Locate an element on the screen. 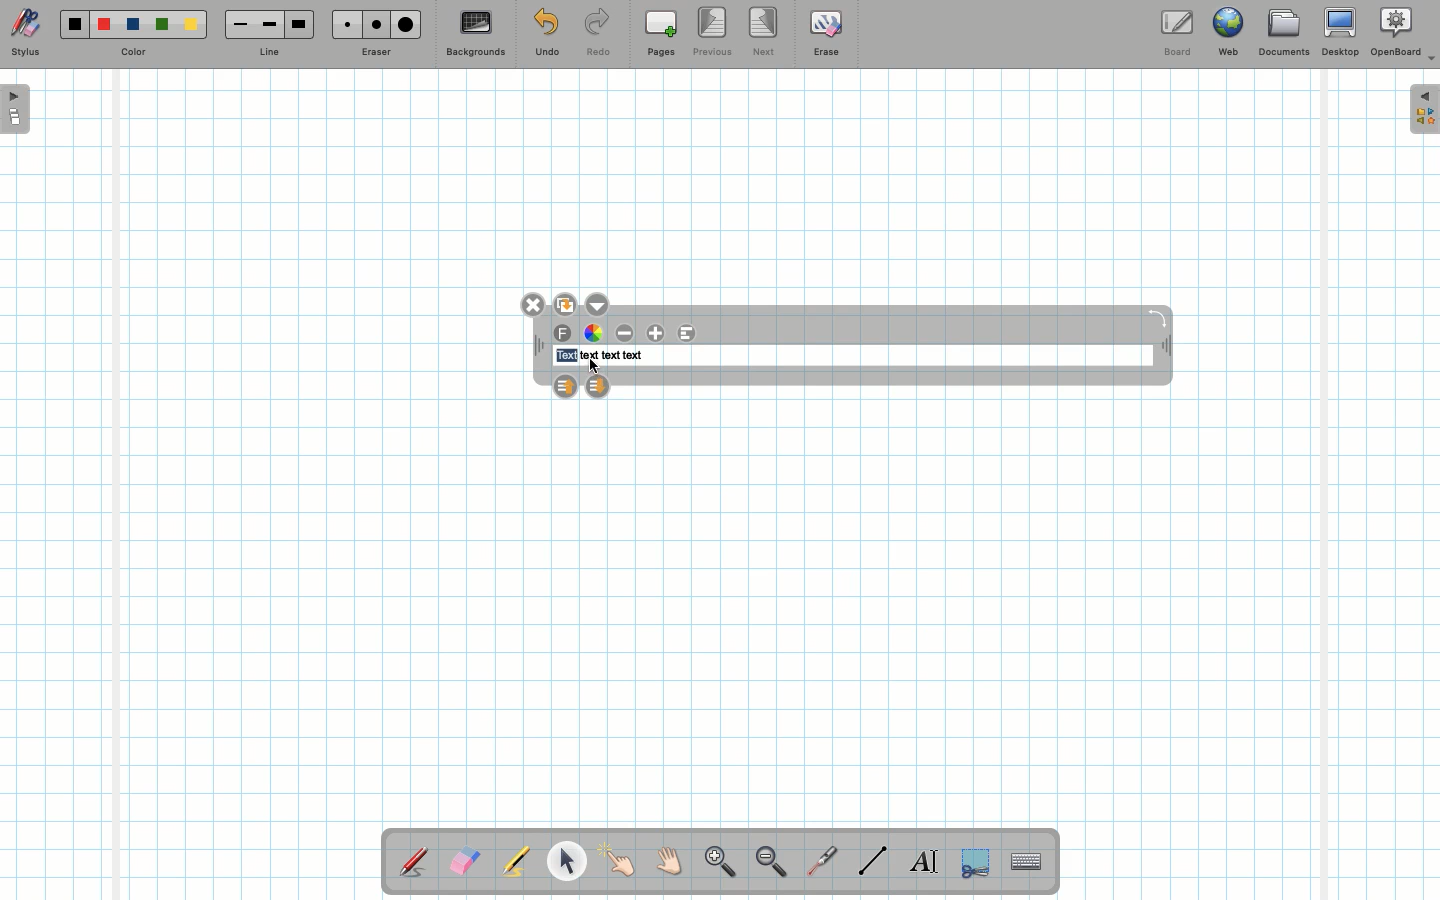 This screenshot has height=900, width=1440. Undo is located at coordinates (546, 36).